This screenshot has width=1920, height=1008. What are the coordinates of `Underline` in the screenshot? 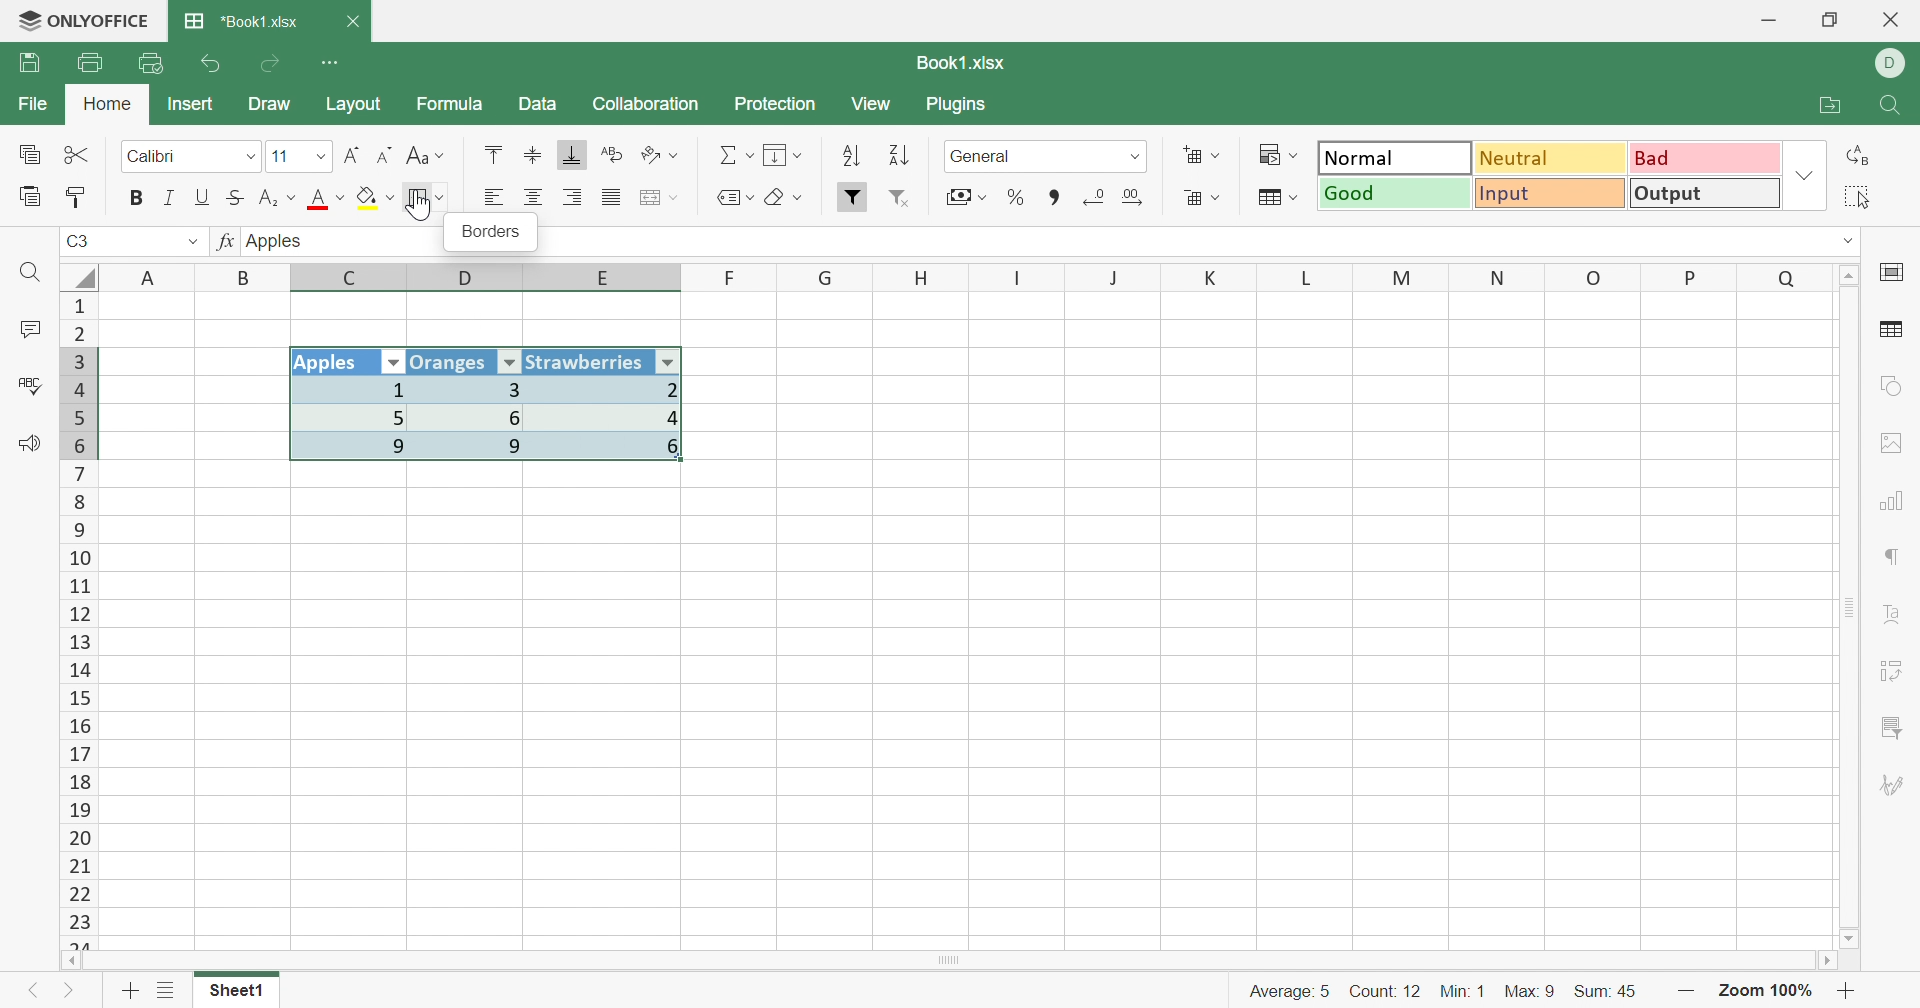 It's located at (203, 197).